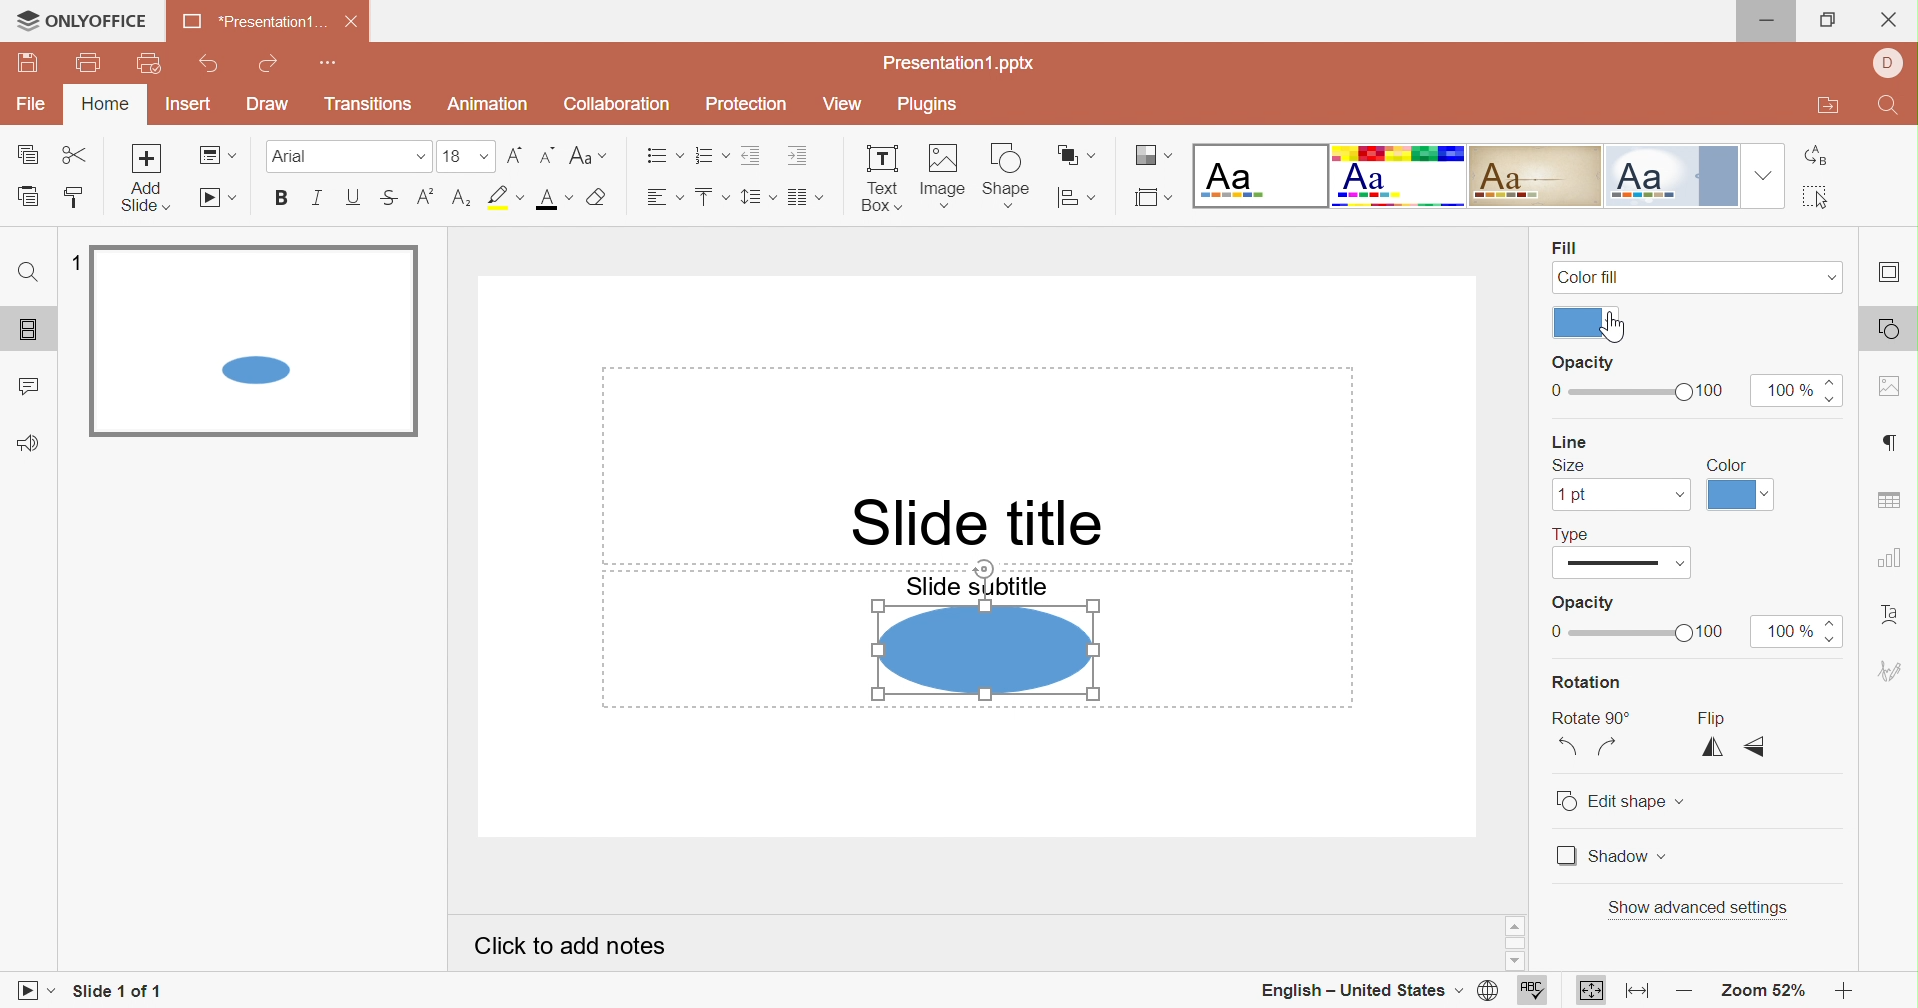  What do you see at coordinates (661, 198) in the screenshot?
I see `Horizontal align` at bounding box center [661, 198].